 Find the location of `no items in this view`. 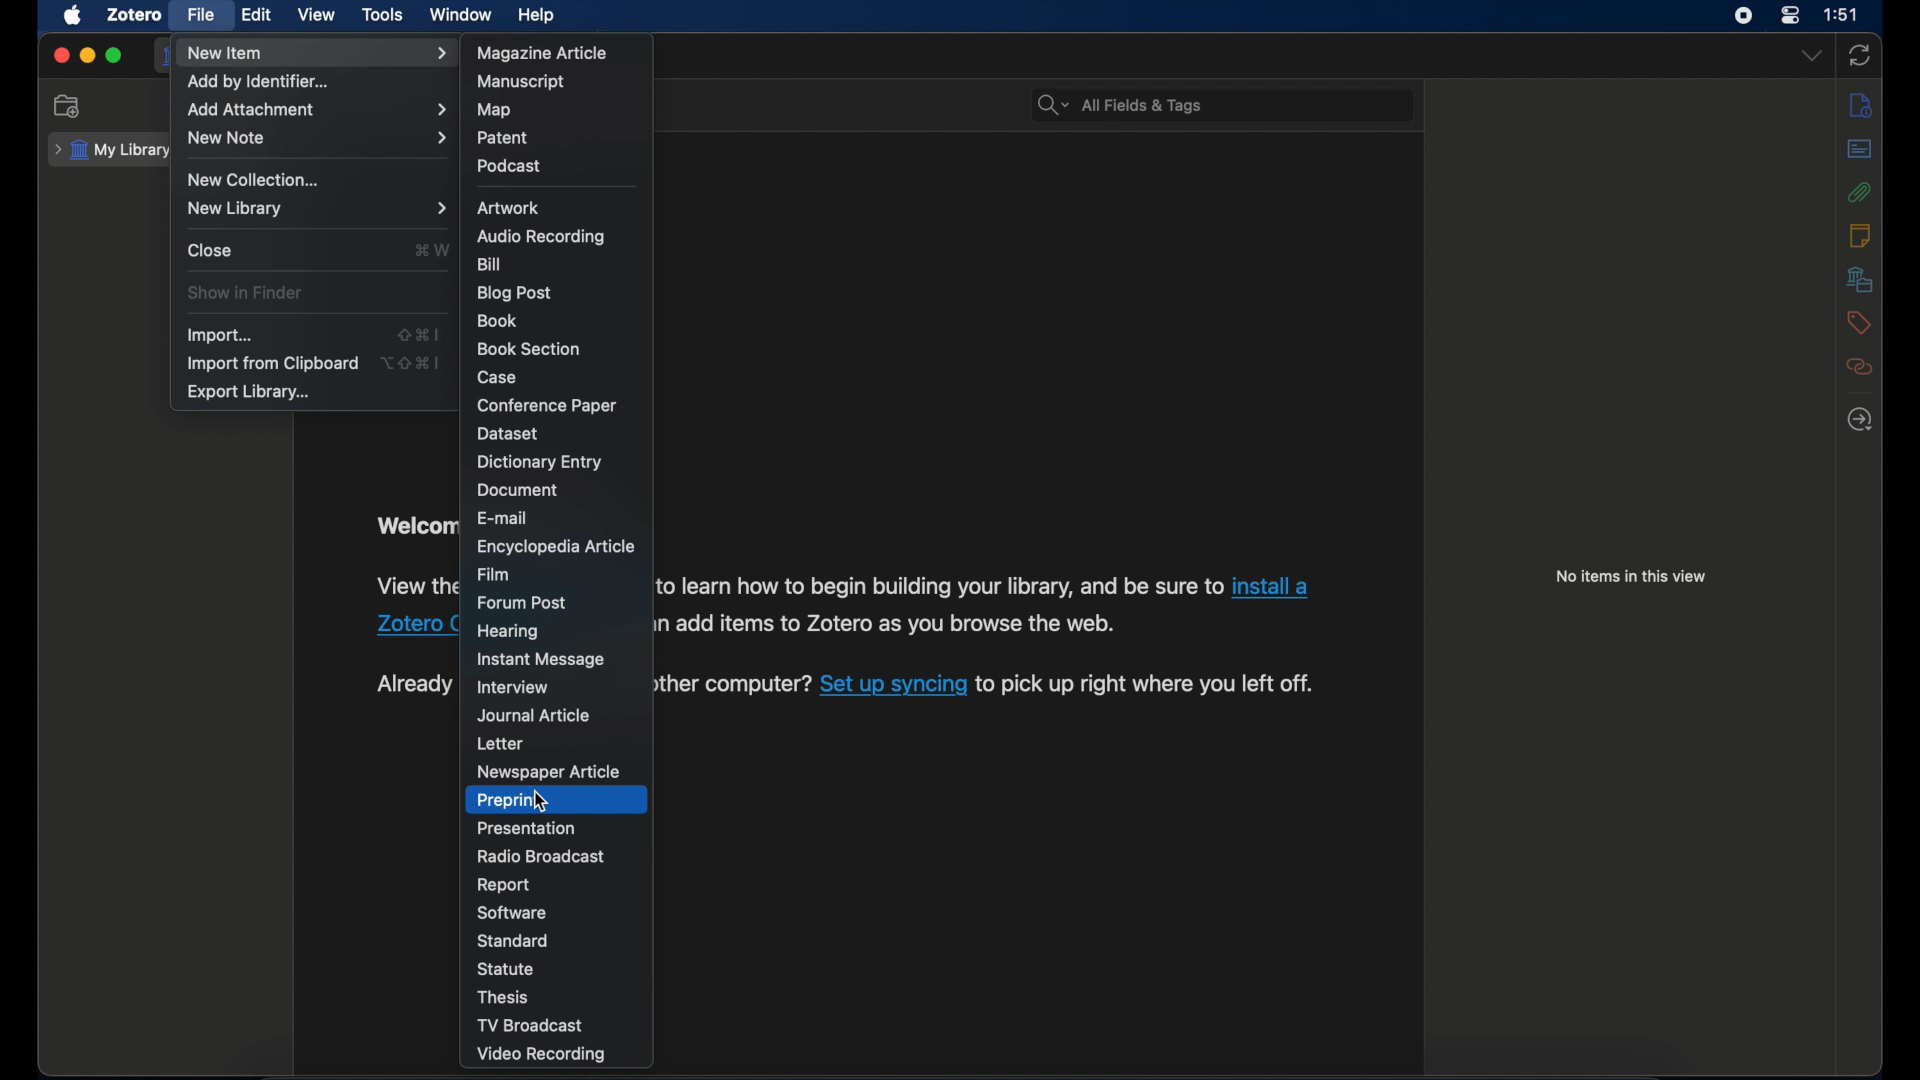

no items in this view is located at coordinates (1632, 576).